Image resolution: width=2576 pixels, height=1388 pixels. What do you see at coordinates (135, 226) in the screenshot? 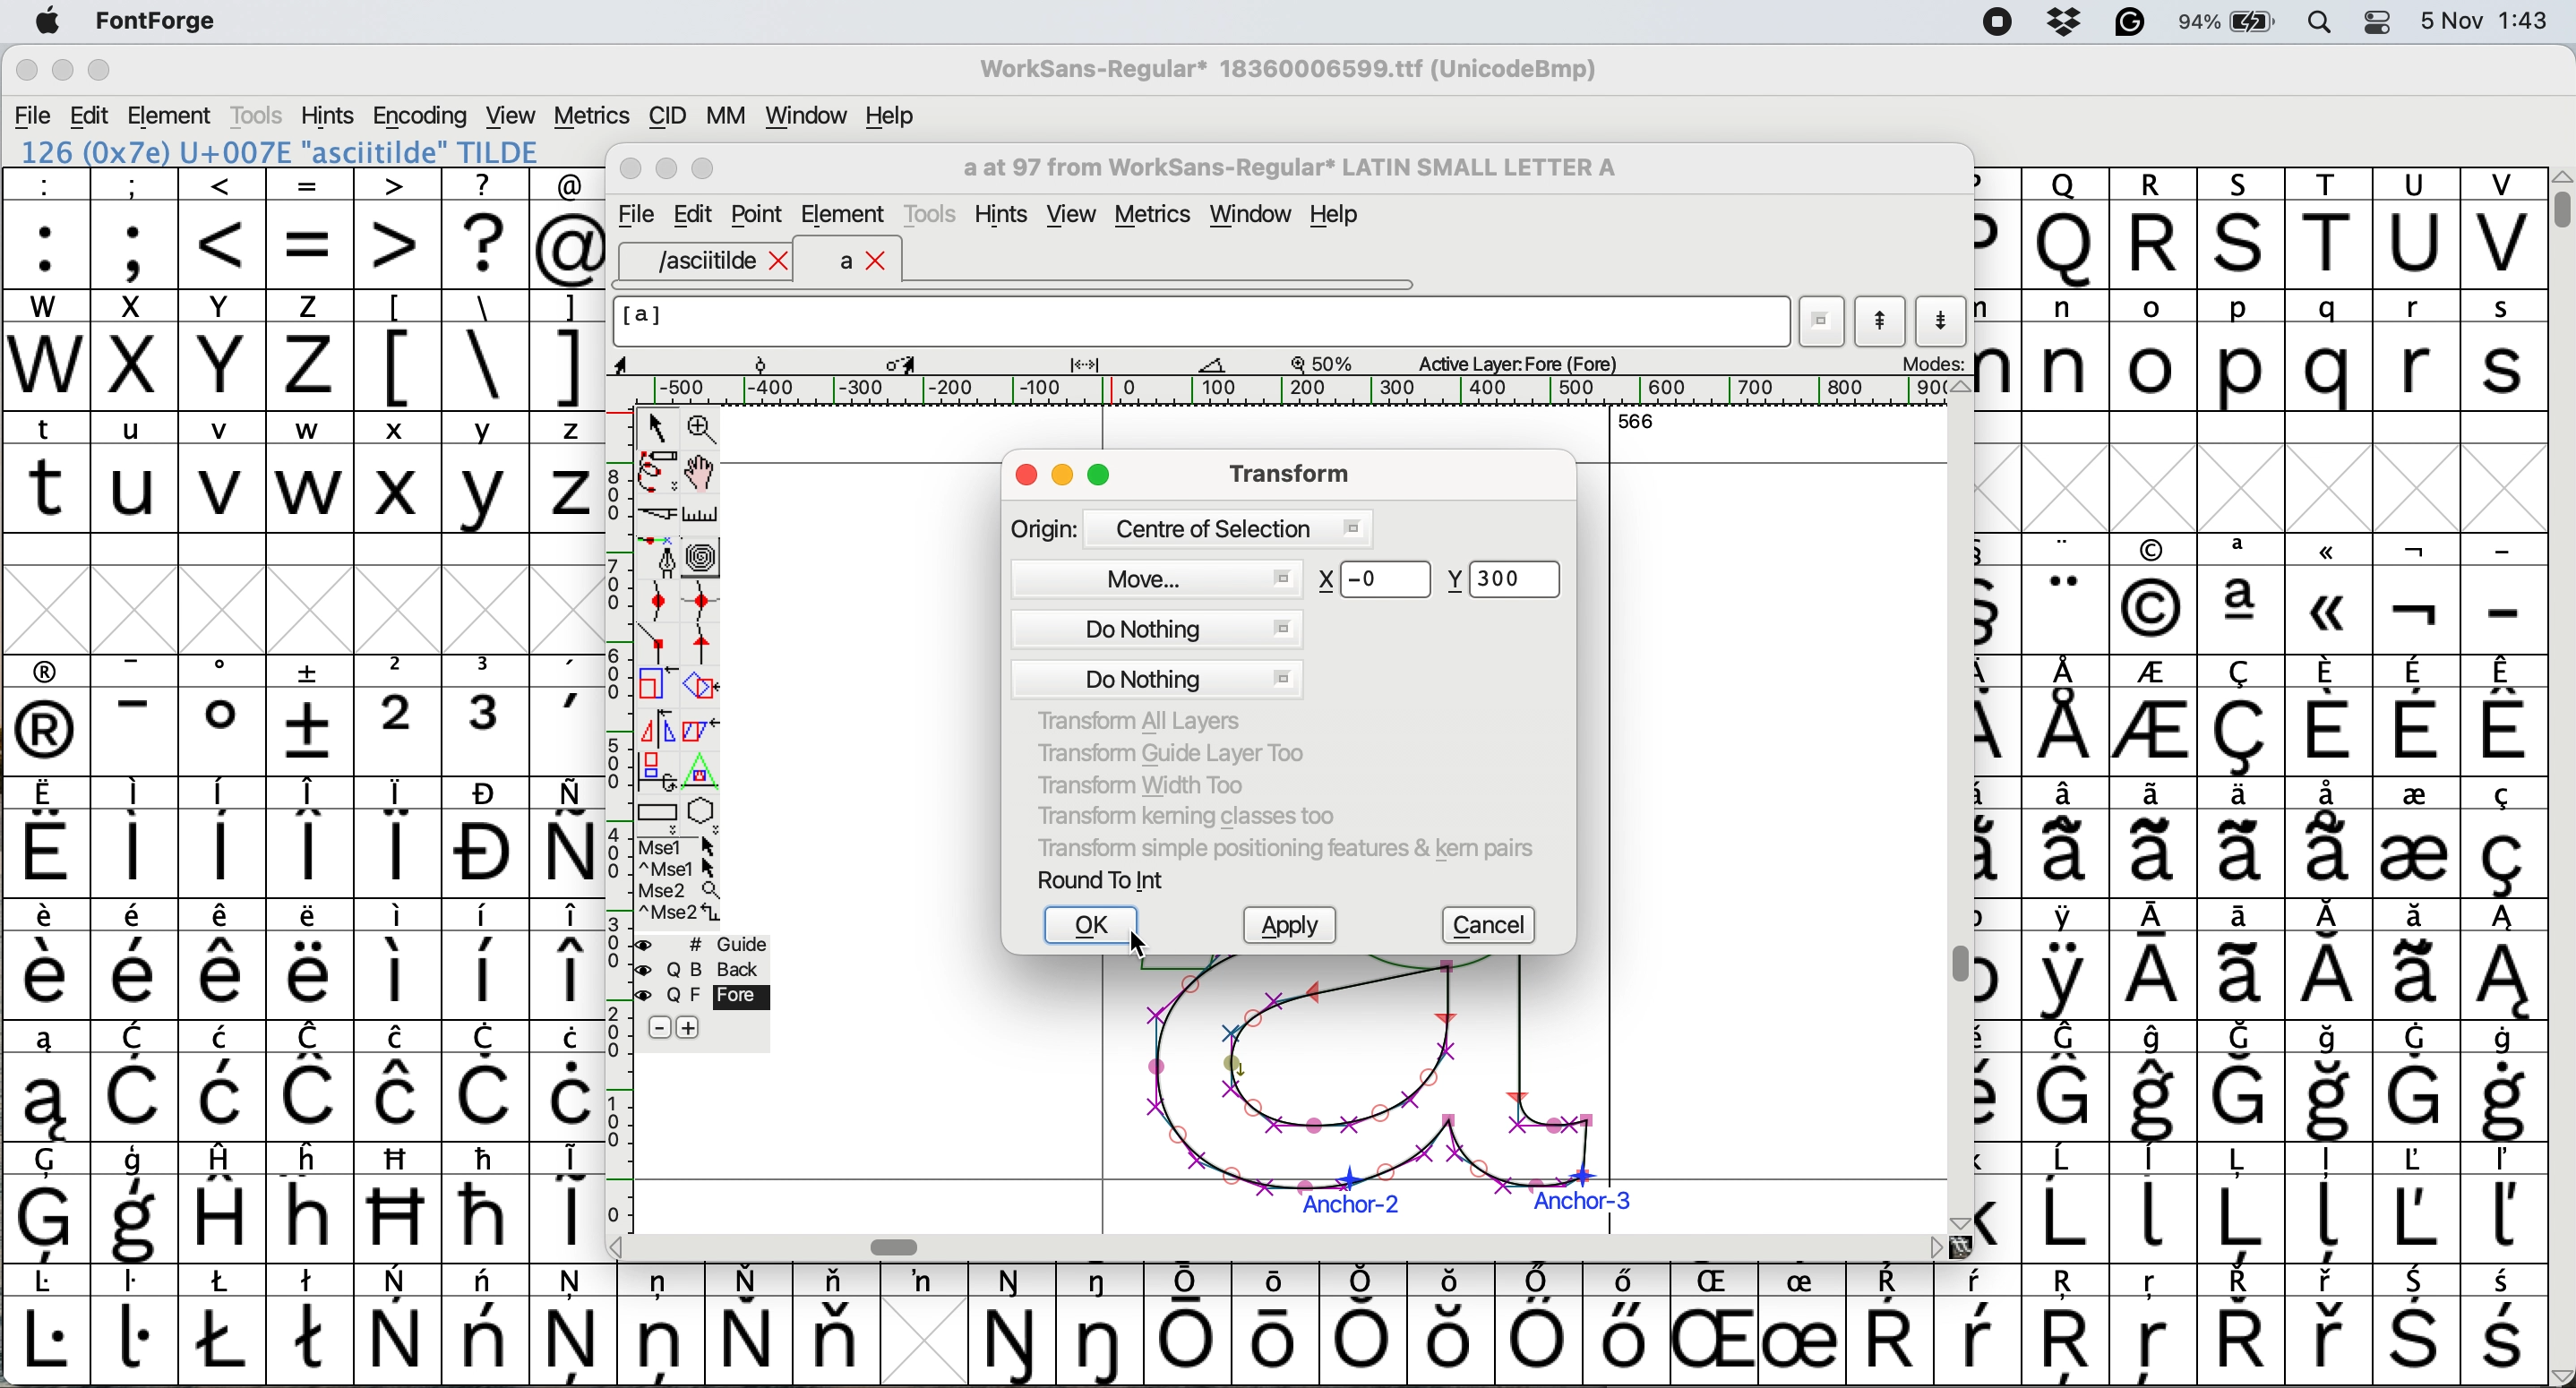
I see `;` at bounding box center [135, 226].